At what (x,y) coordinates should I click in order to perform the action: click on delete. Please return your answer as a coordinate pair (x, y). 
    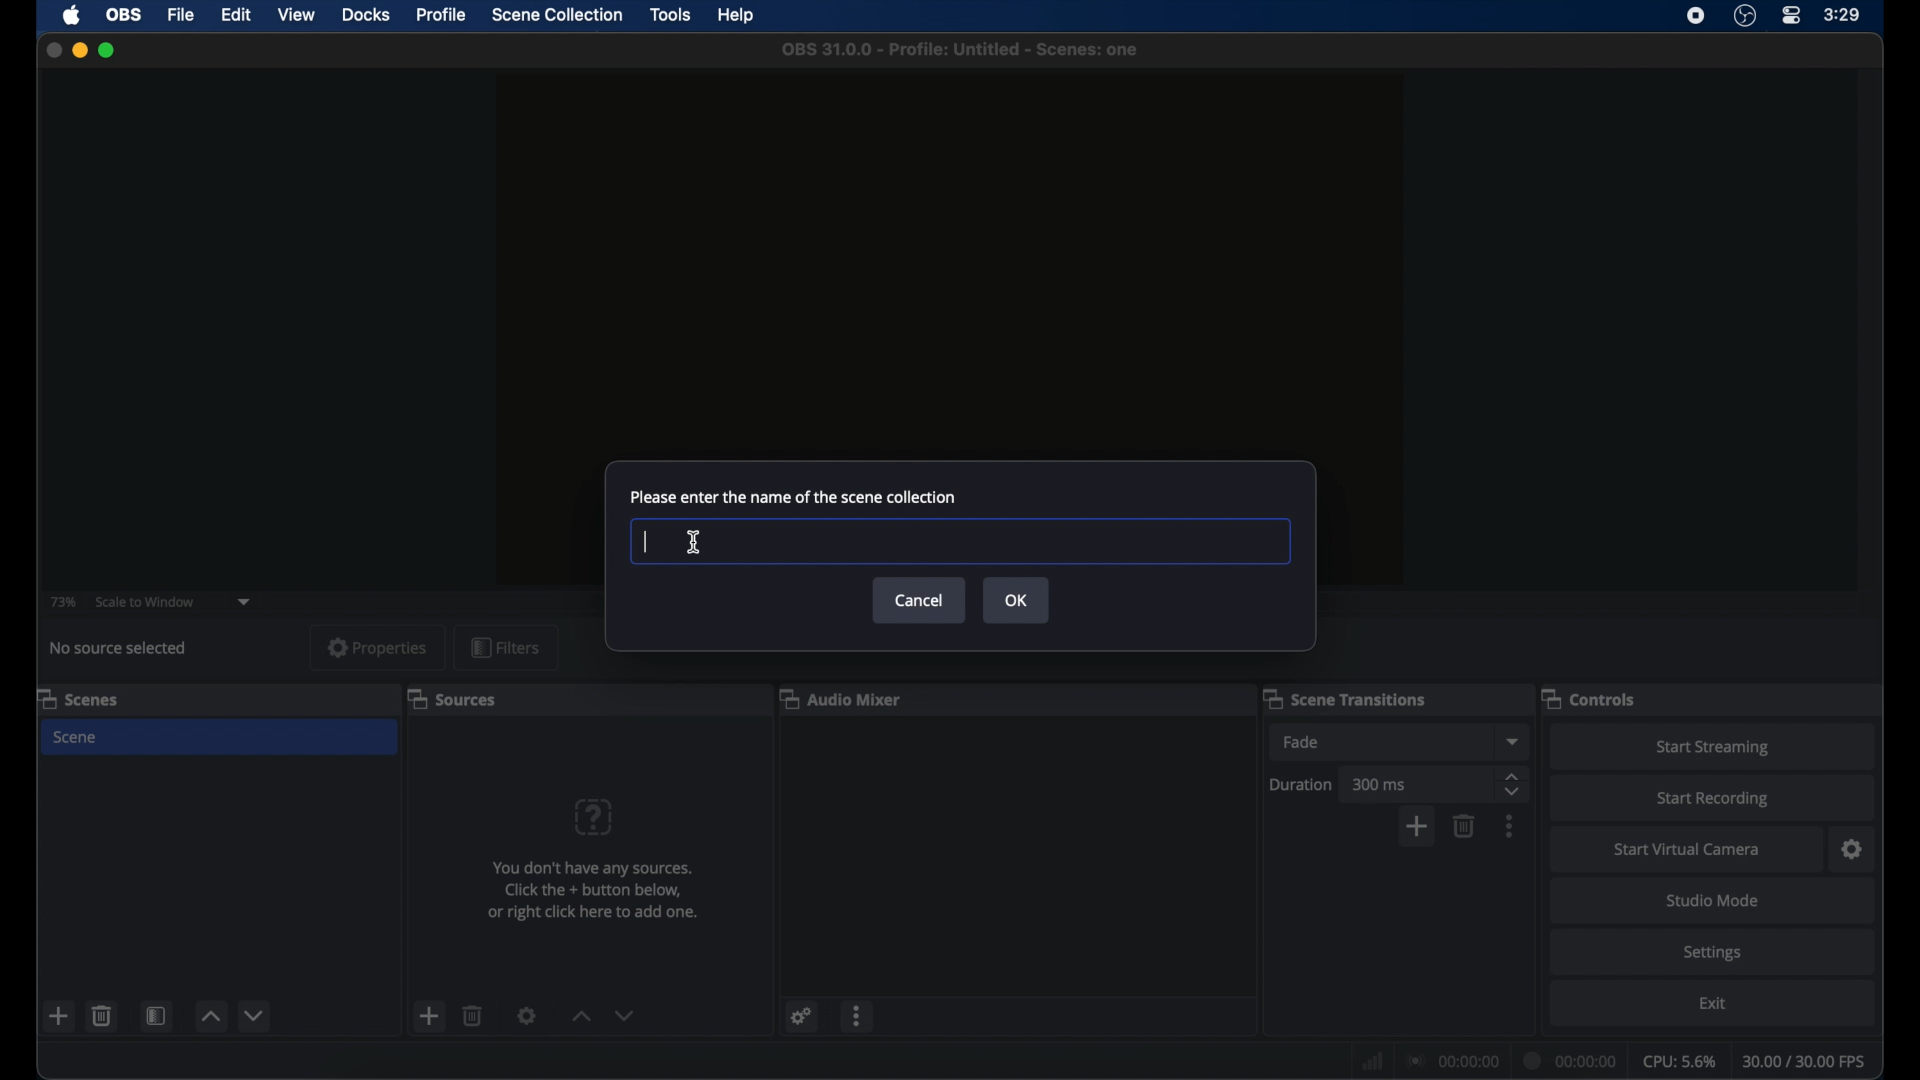
    Looking at the image, I should click on (474, 1016).